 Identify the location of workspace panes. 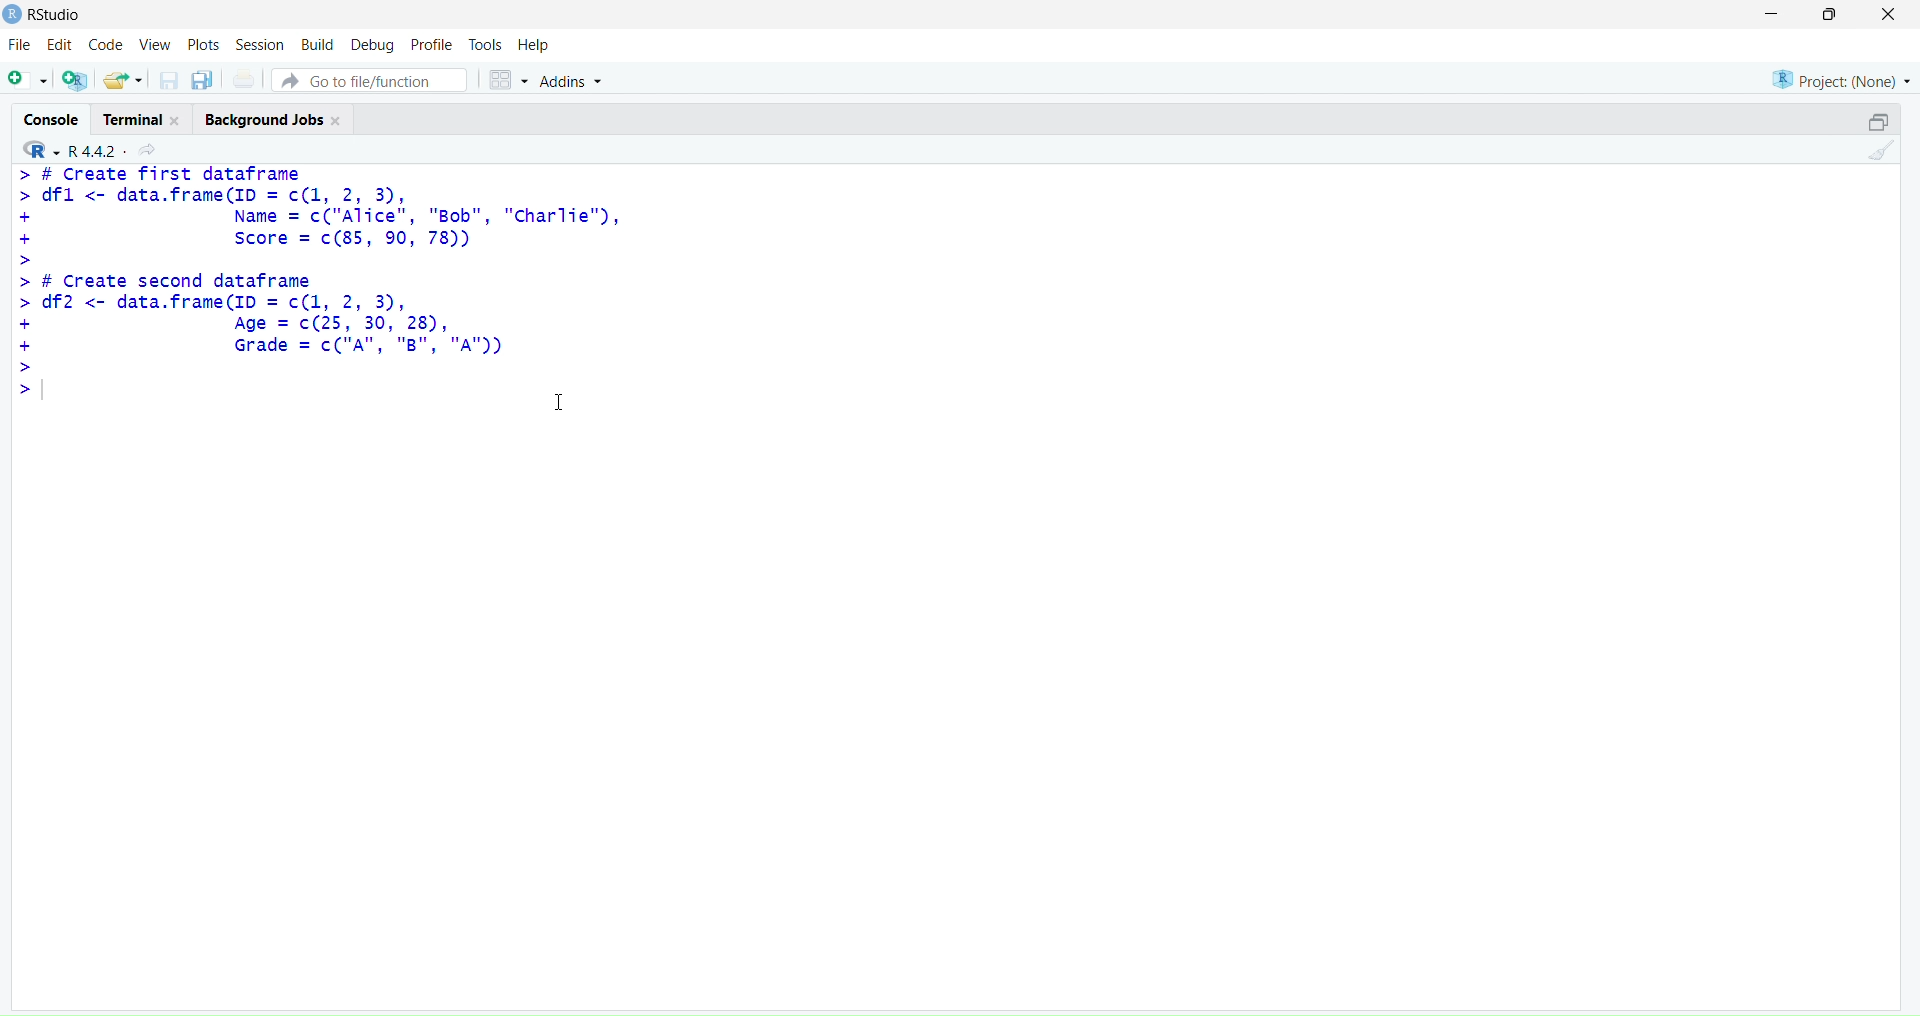
(508, 79).